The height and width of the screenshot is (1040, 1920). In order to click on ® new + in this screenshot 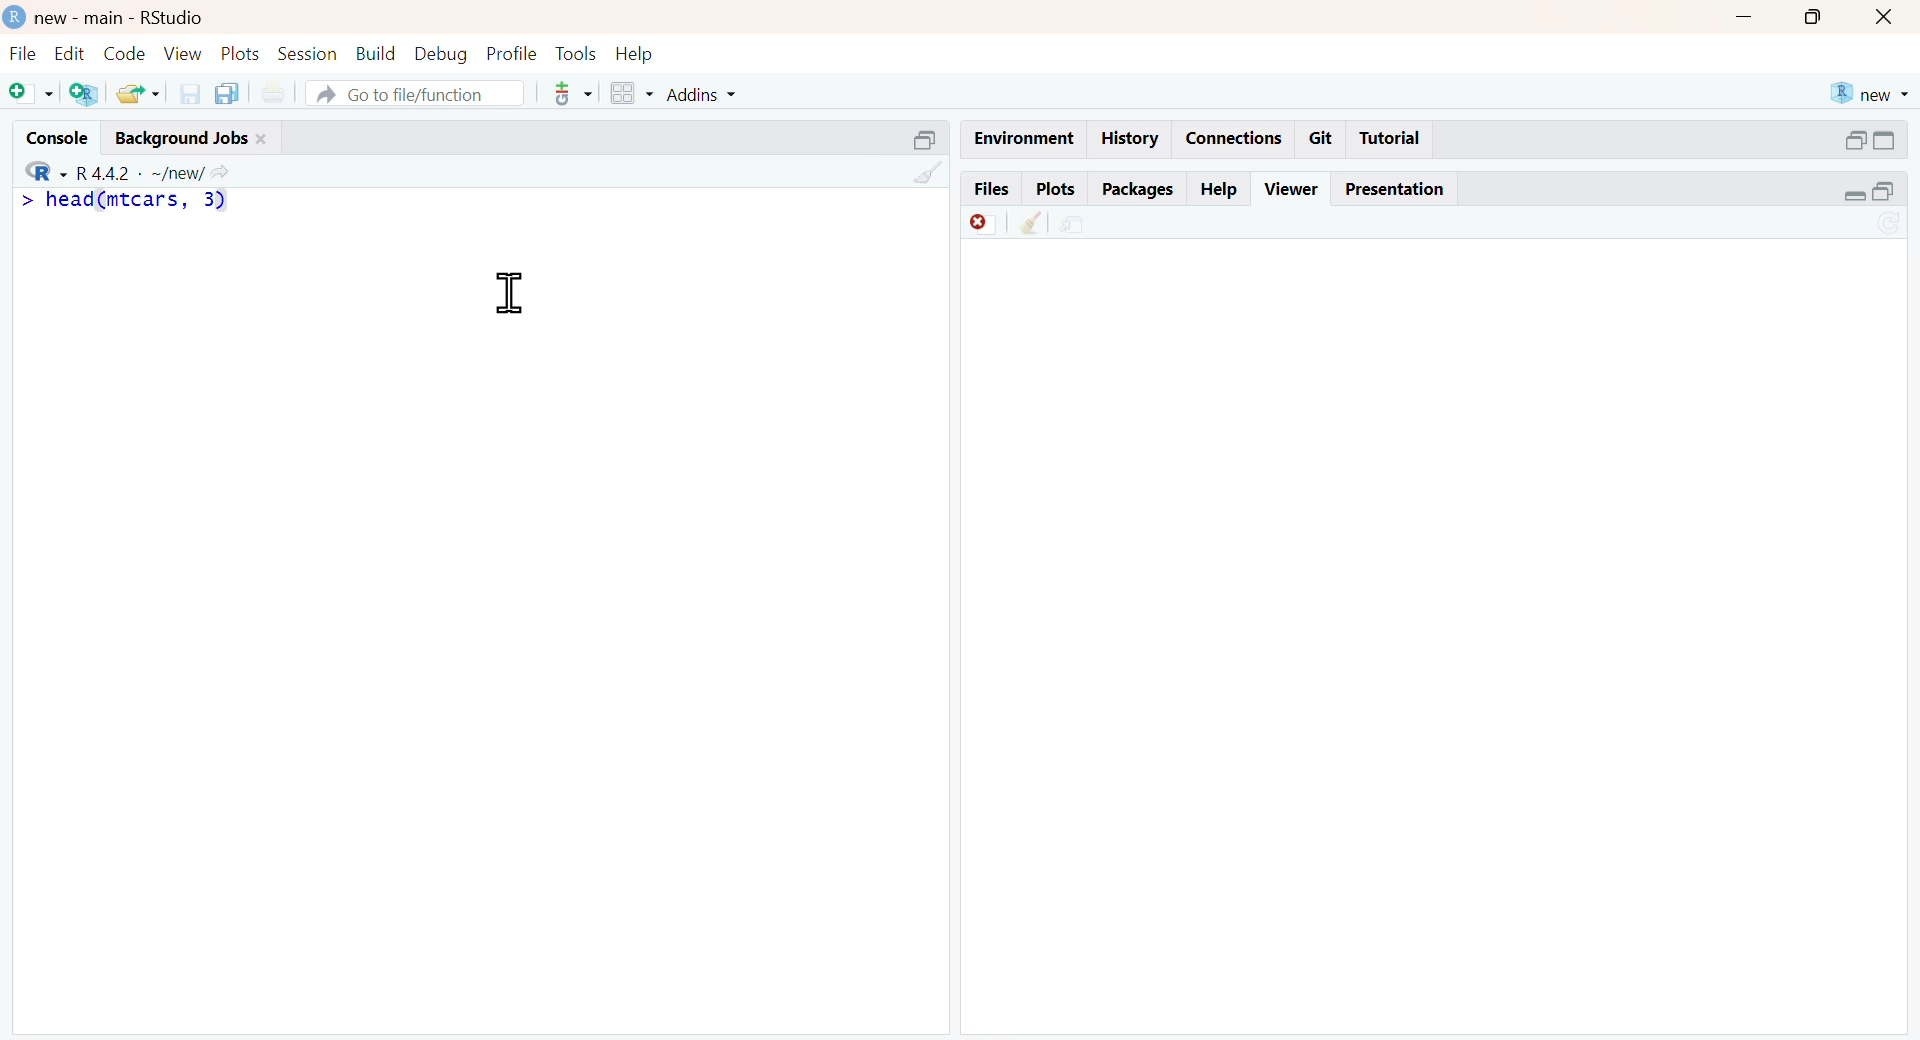, I will do `click(1873, 92)`.